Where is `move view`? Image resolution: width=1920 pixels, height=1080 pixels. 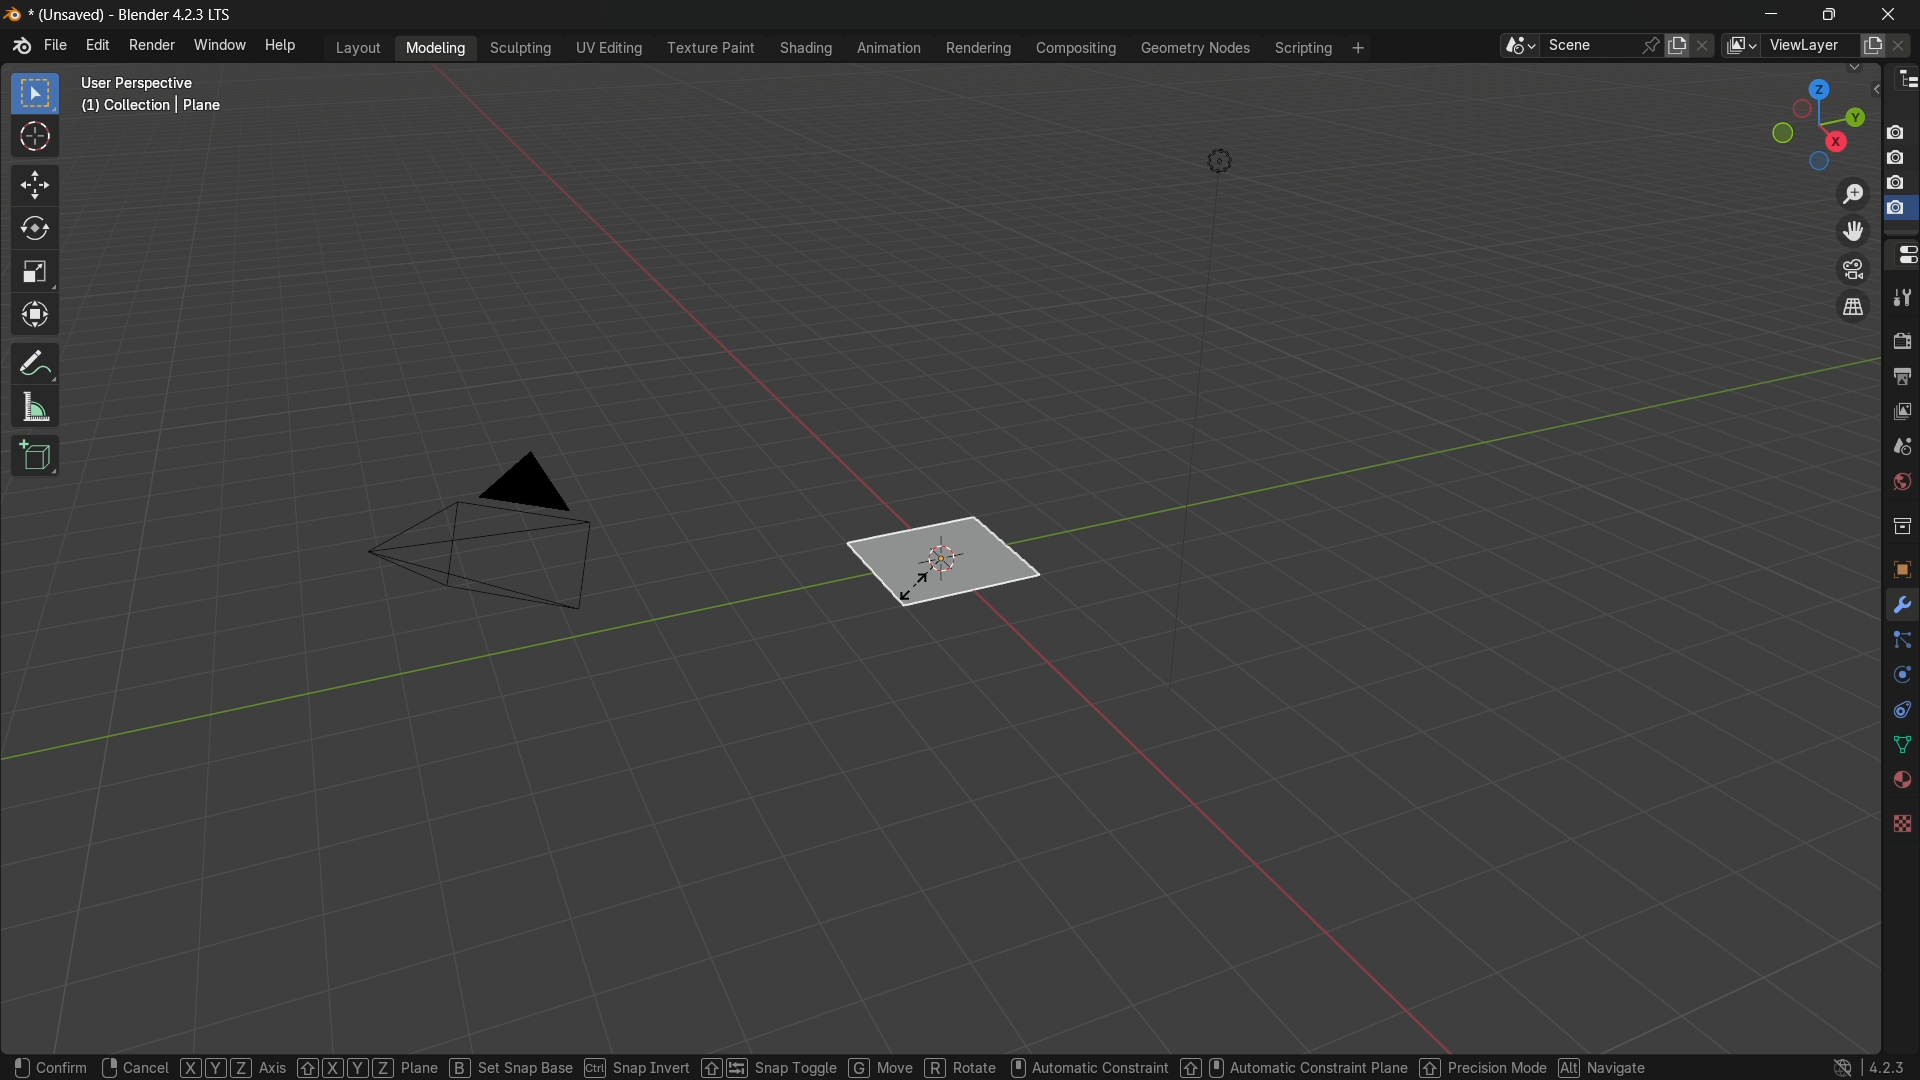
move view is located at coordinates (1854, 232).